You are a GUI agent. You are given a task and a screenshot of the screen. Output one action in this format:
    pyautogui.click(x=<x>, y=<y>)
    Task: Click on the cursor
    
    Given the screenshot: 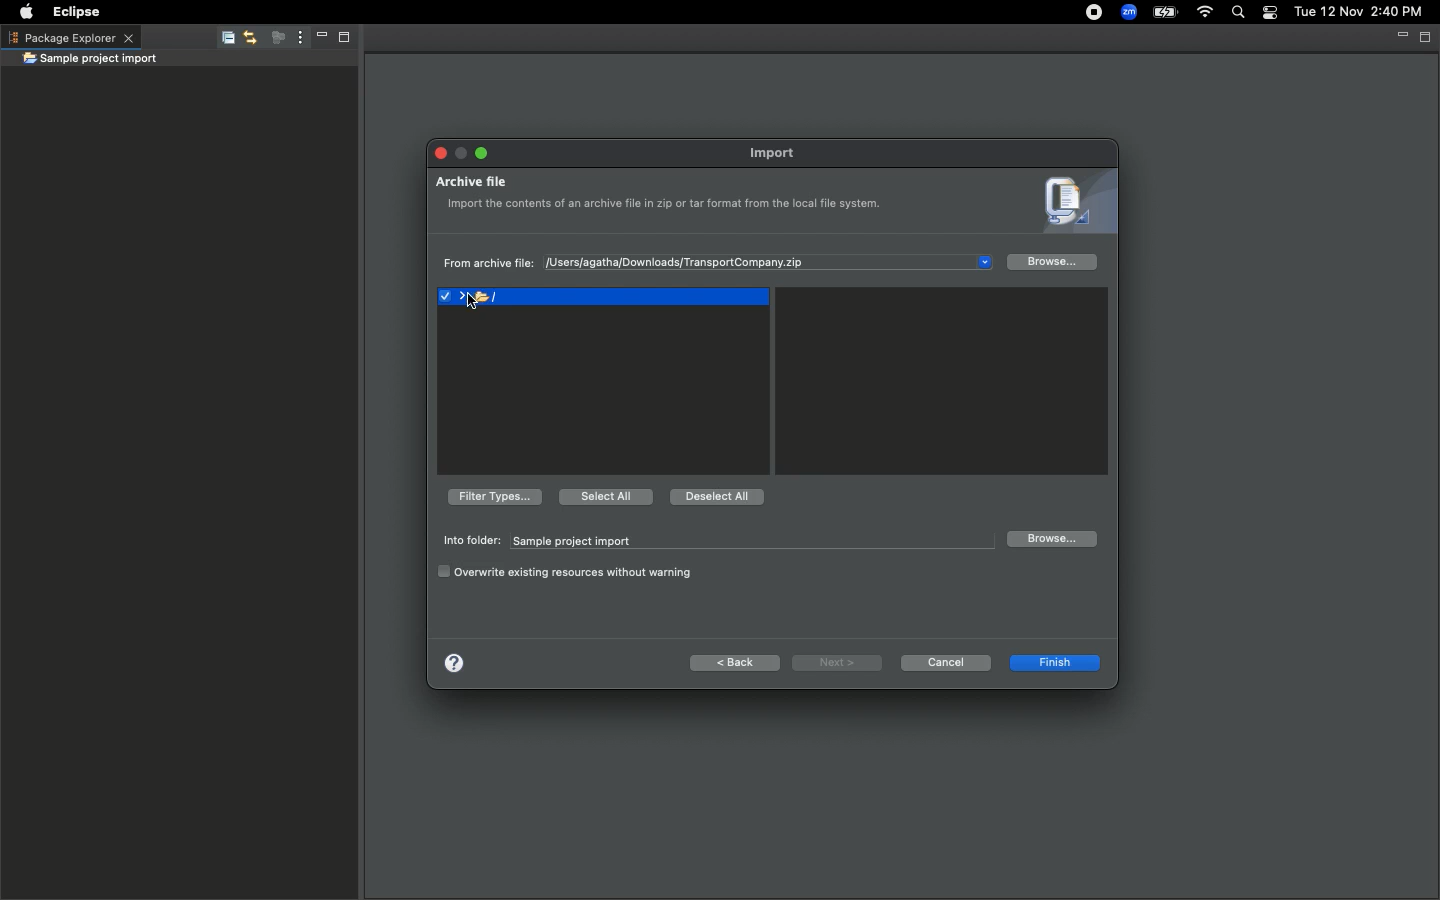 What is the action you would take?
    pyautogui.click(x=472, y=305)
    